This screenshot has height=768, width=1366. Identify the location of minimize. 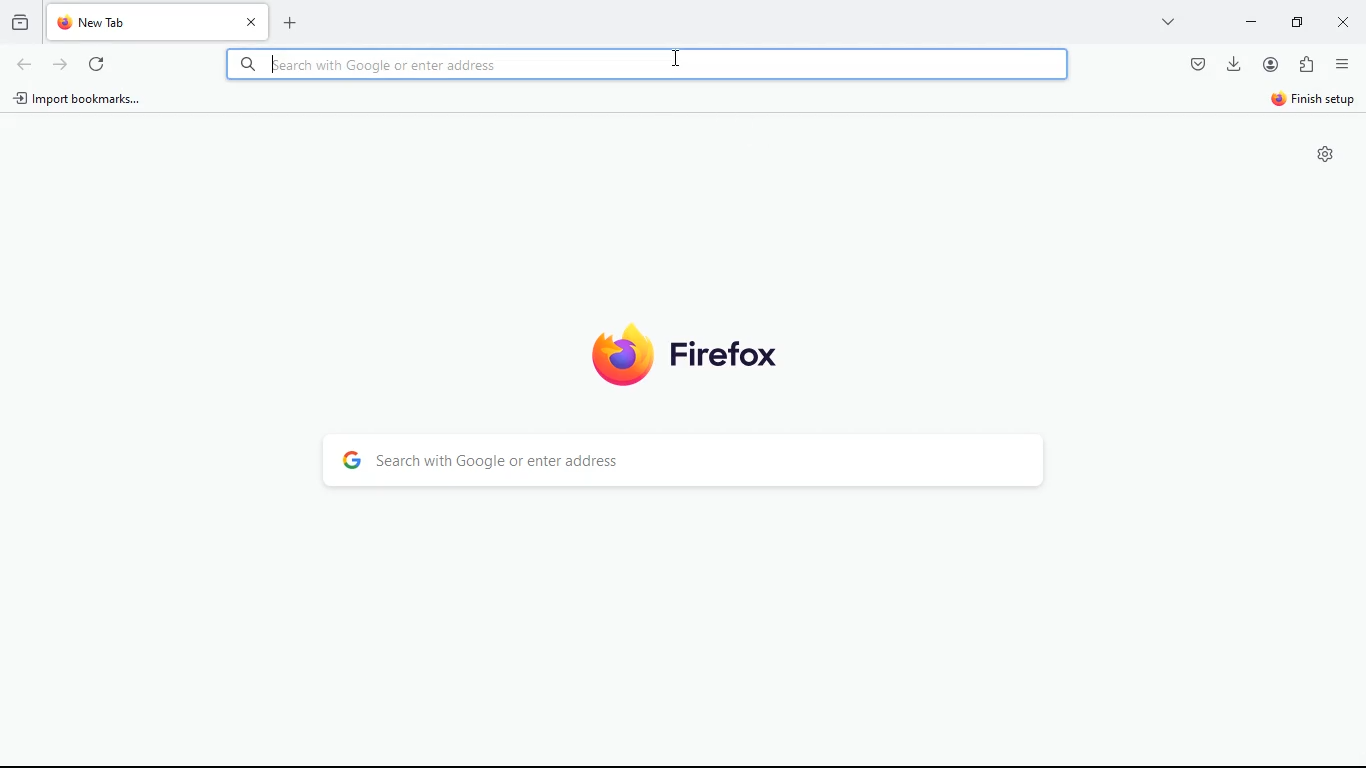
(1252, 23).